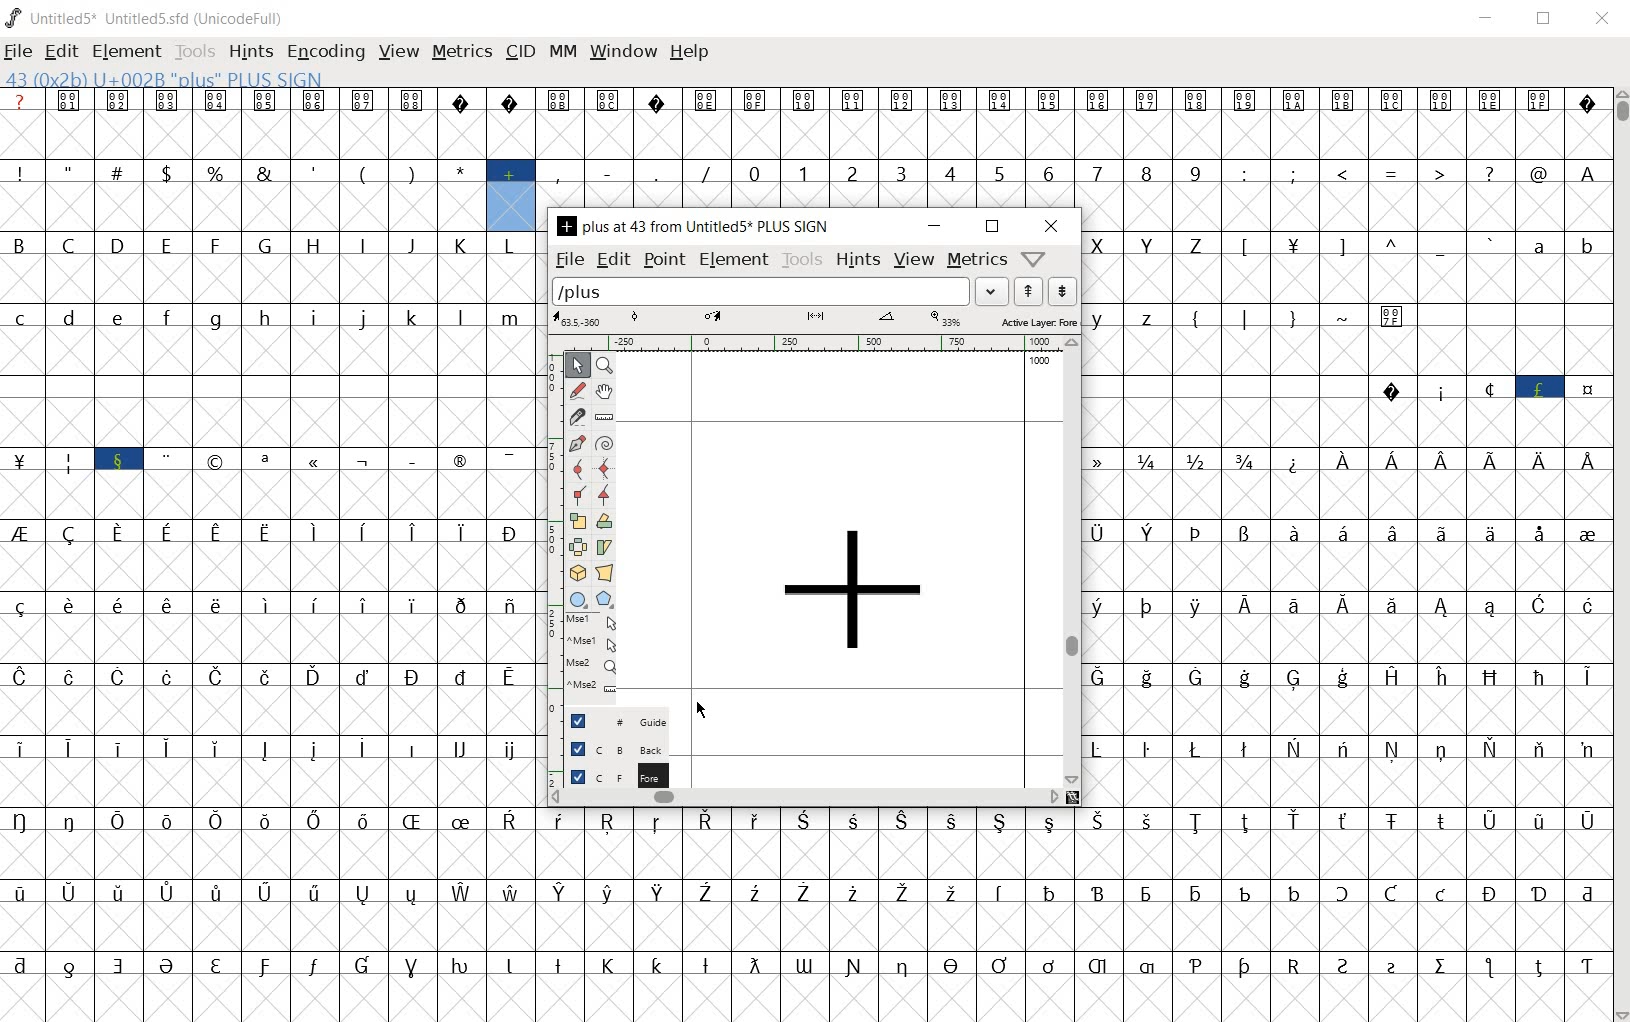  Describe the element at coordinates (804, 261) in the screenshot. I see `tools` at that location.